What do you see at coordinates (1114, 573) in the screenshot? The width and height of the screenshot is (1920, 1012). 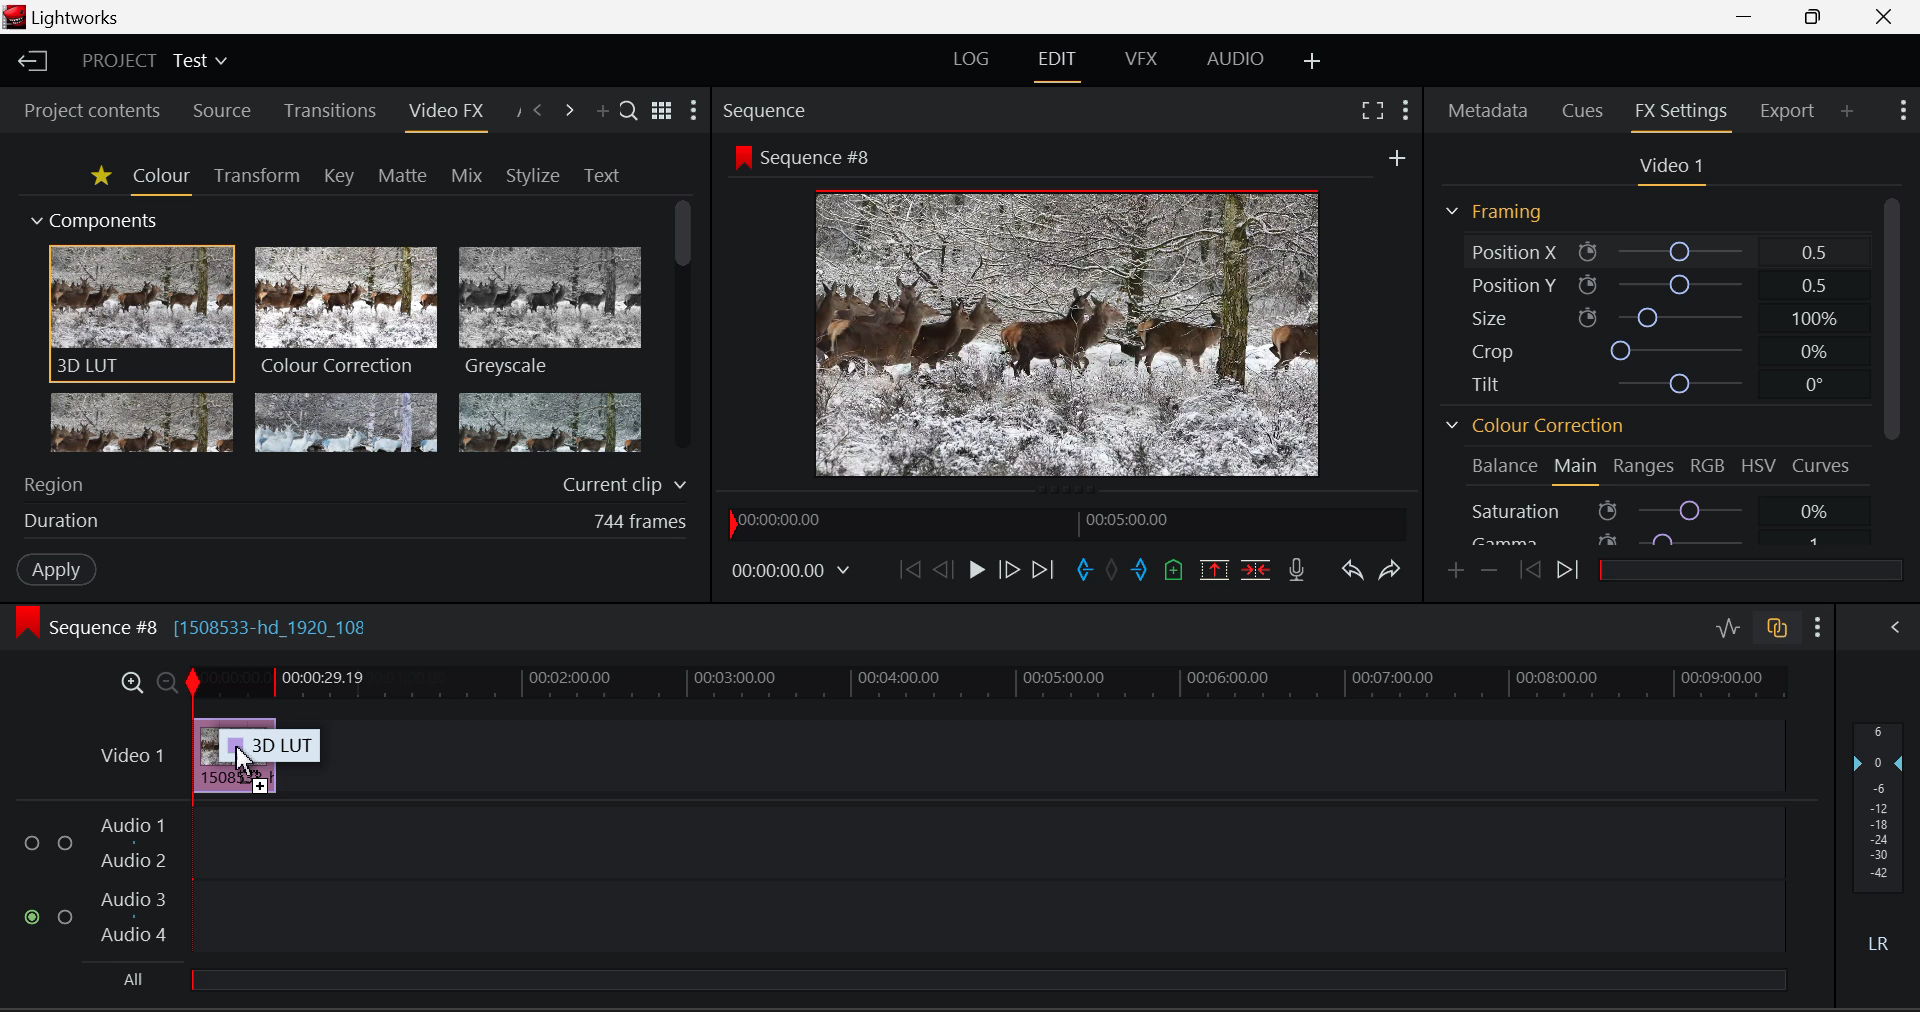 I see `Remove all marks` at bounding box center [1114, 573].